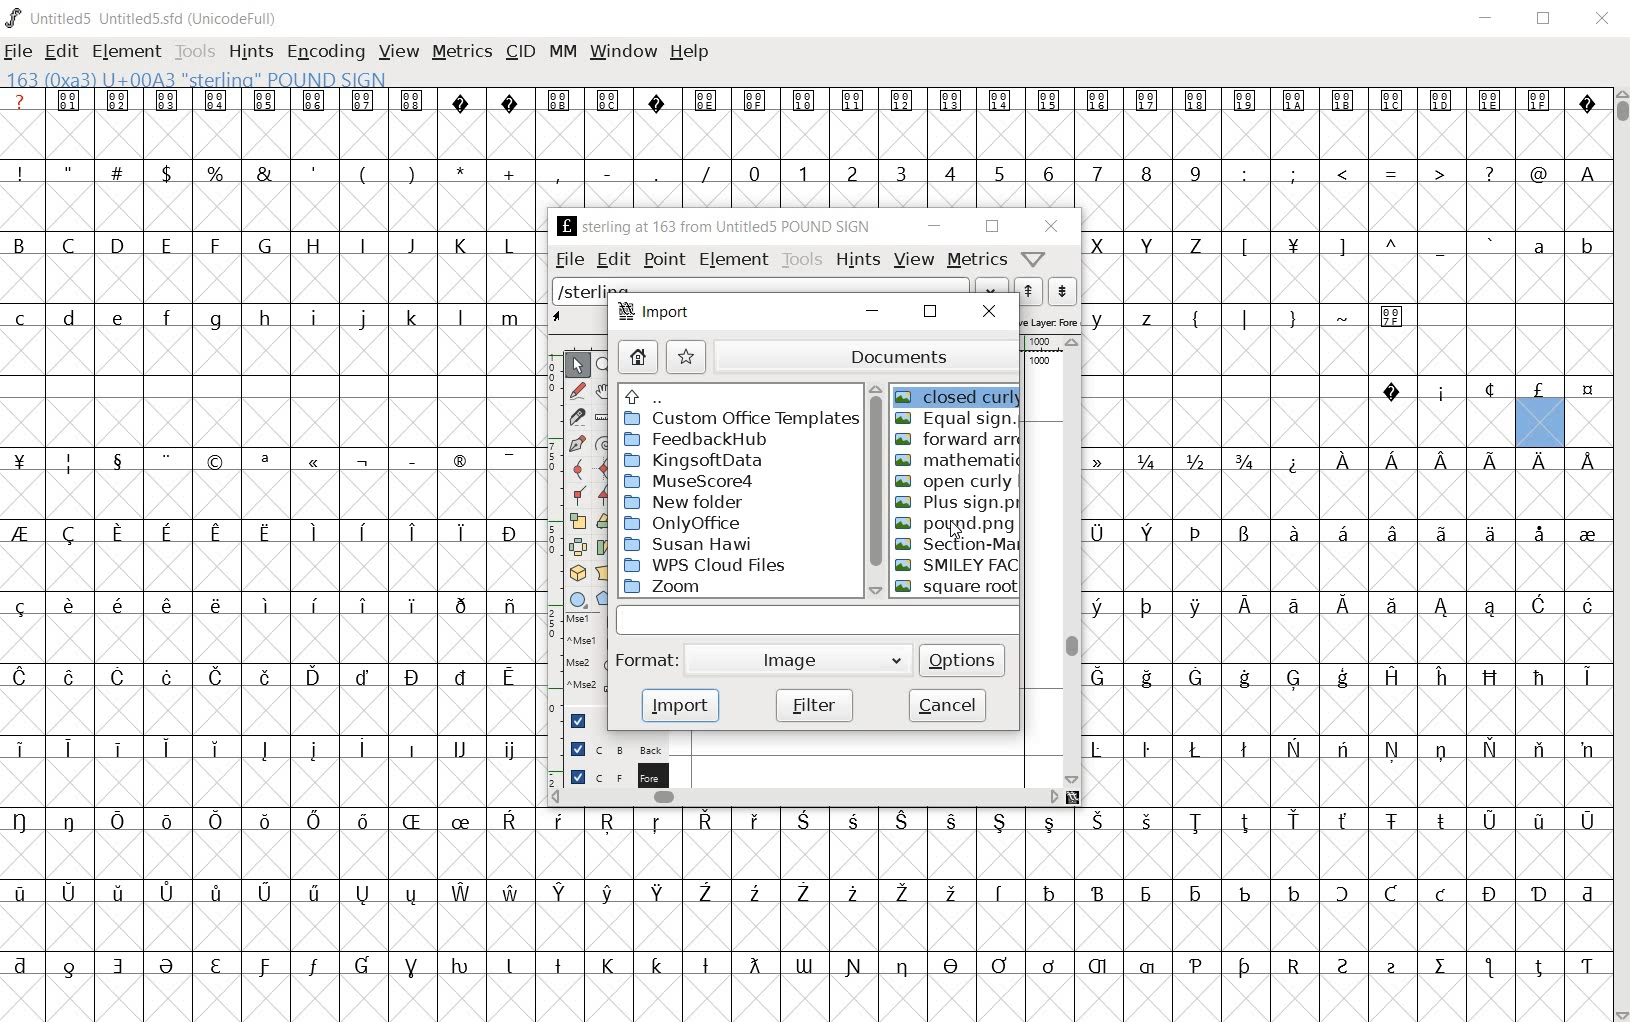  Describe the element at coordinates (1343, 750) in the screenshot. I see `Symbol` at that location.